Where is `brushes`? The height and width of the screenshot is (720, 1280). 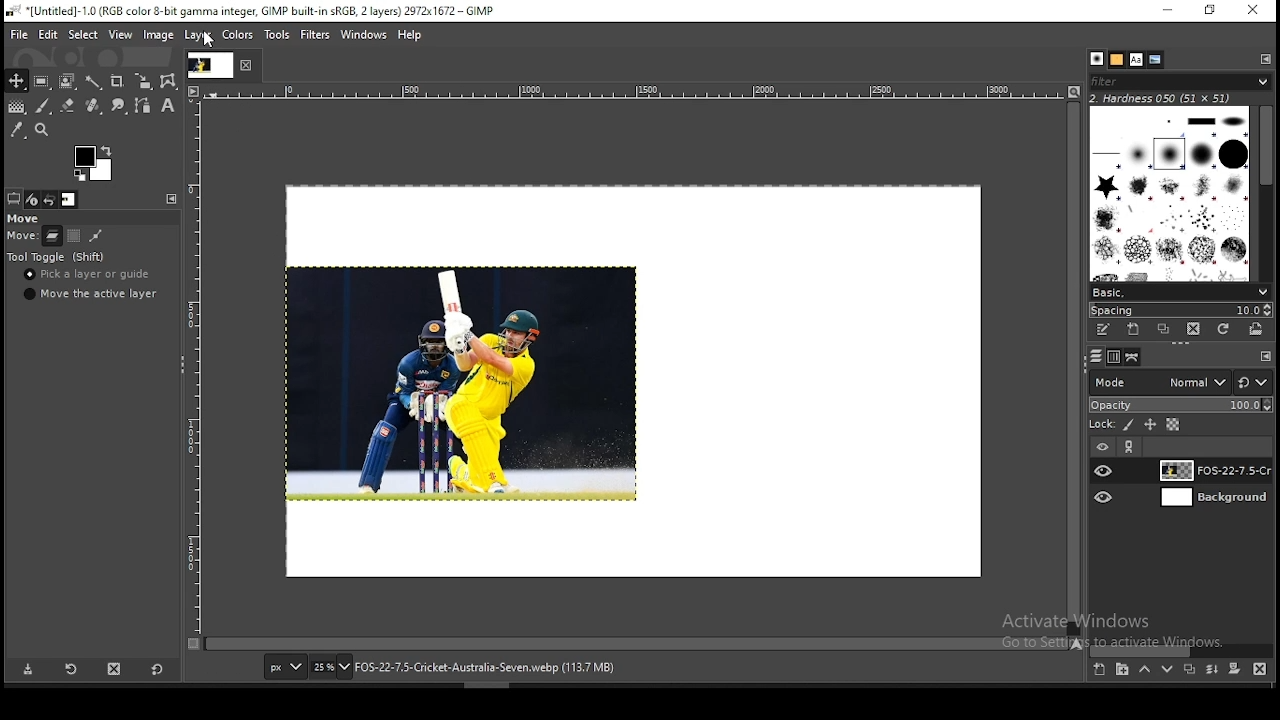 brushes is located at coordinates (1097, 59).